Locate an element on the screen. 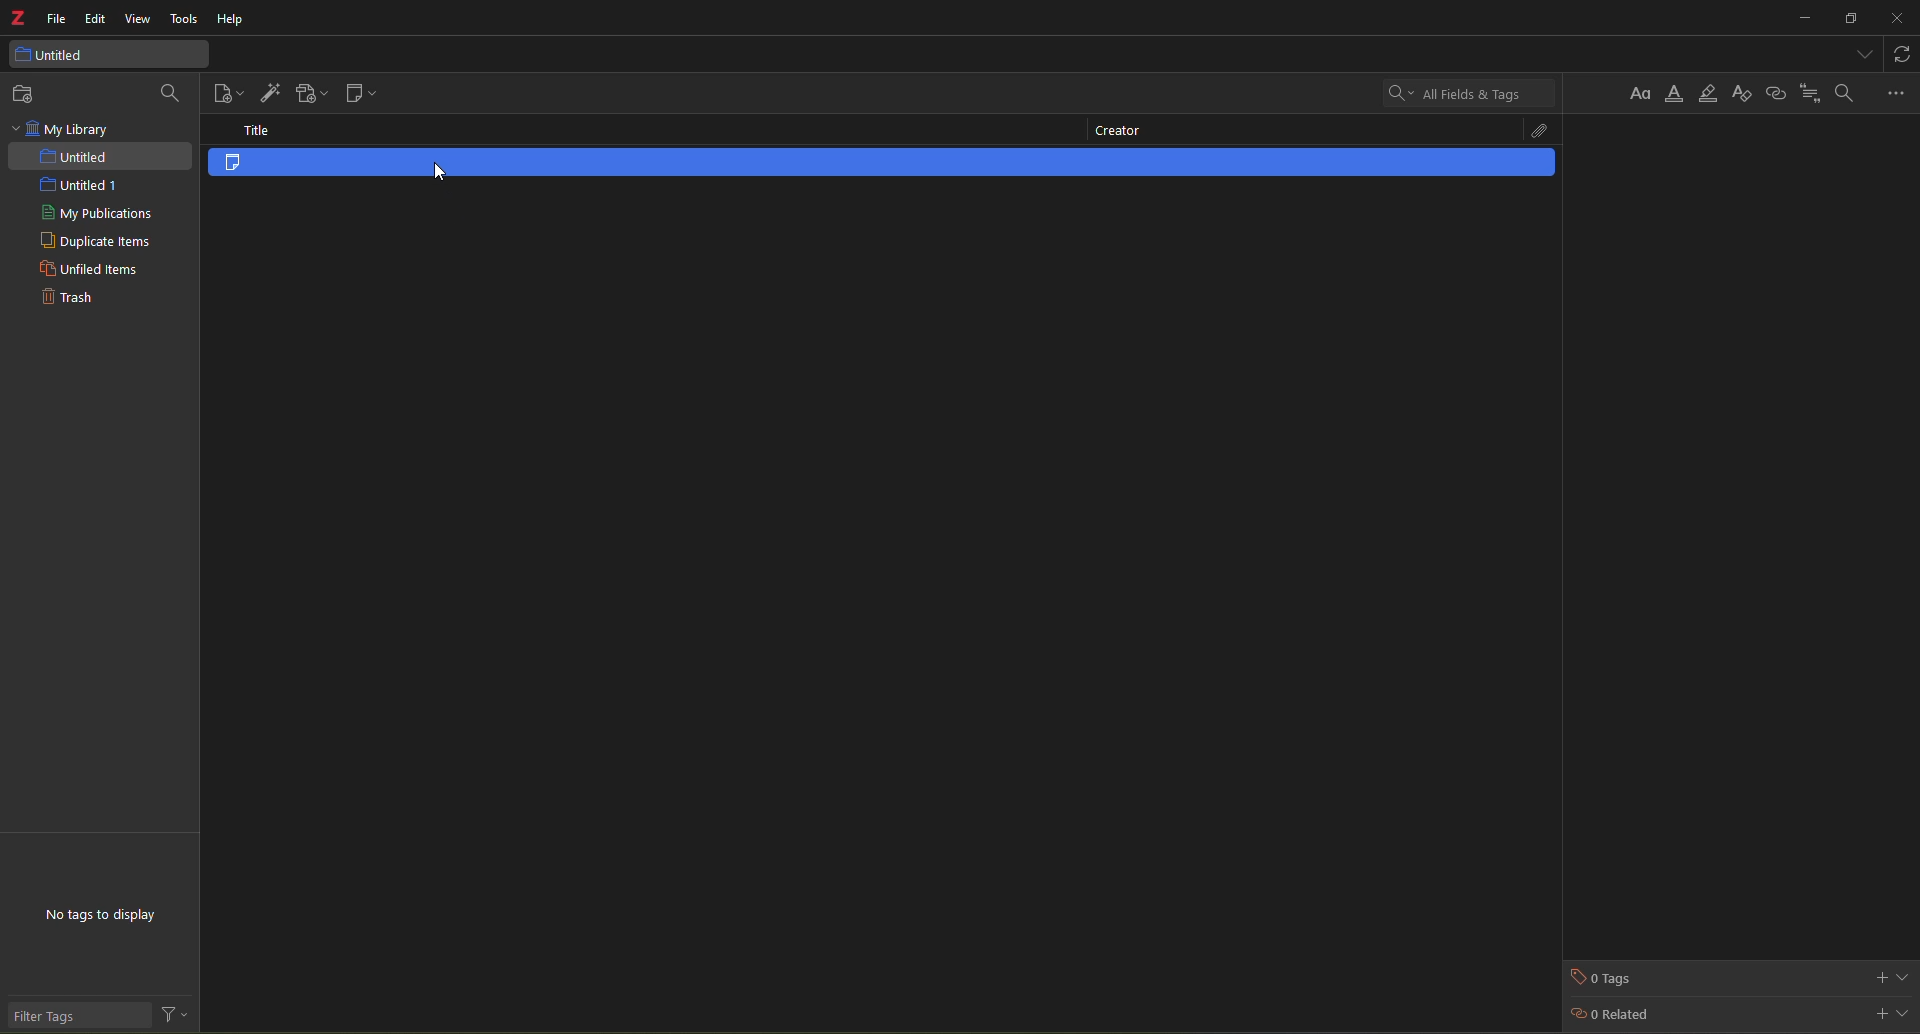 The width and height of the screenshot is (1920, 1034). file is located at coordinates (58, 19).